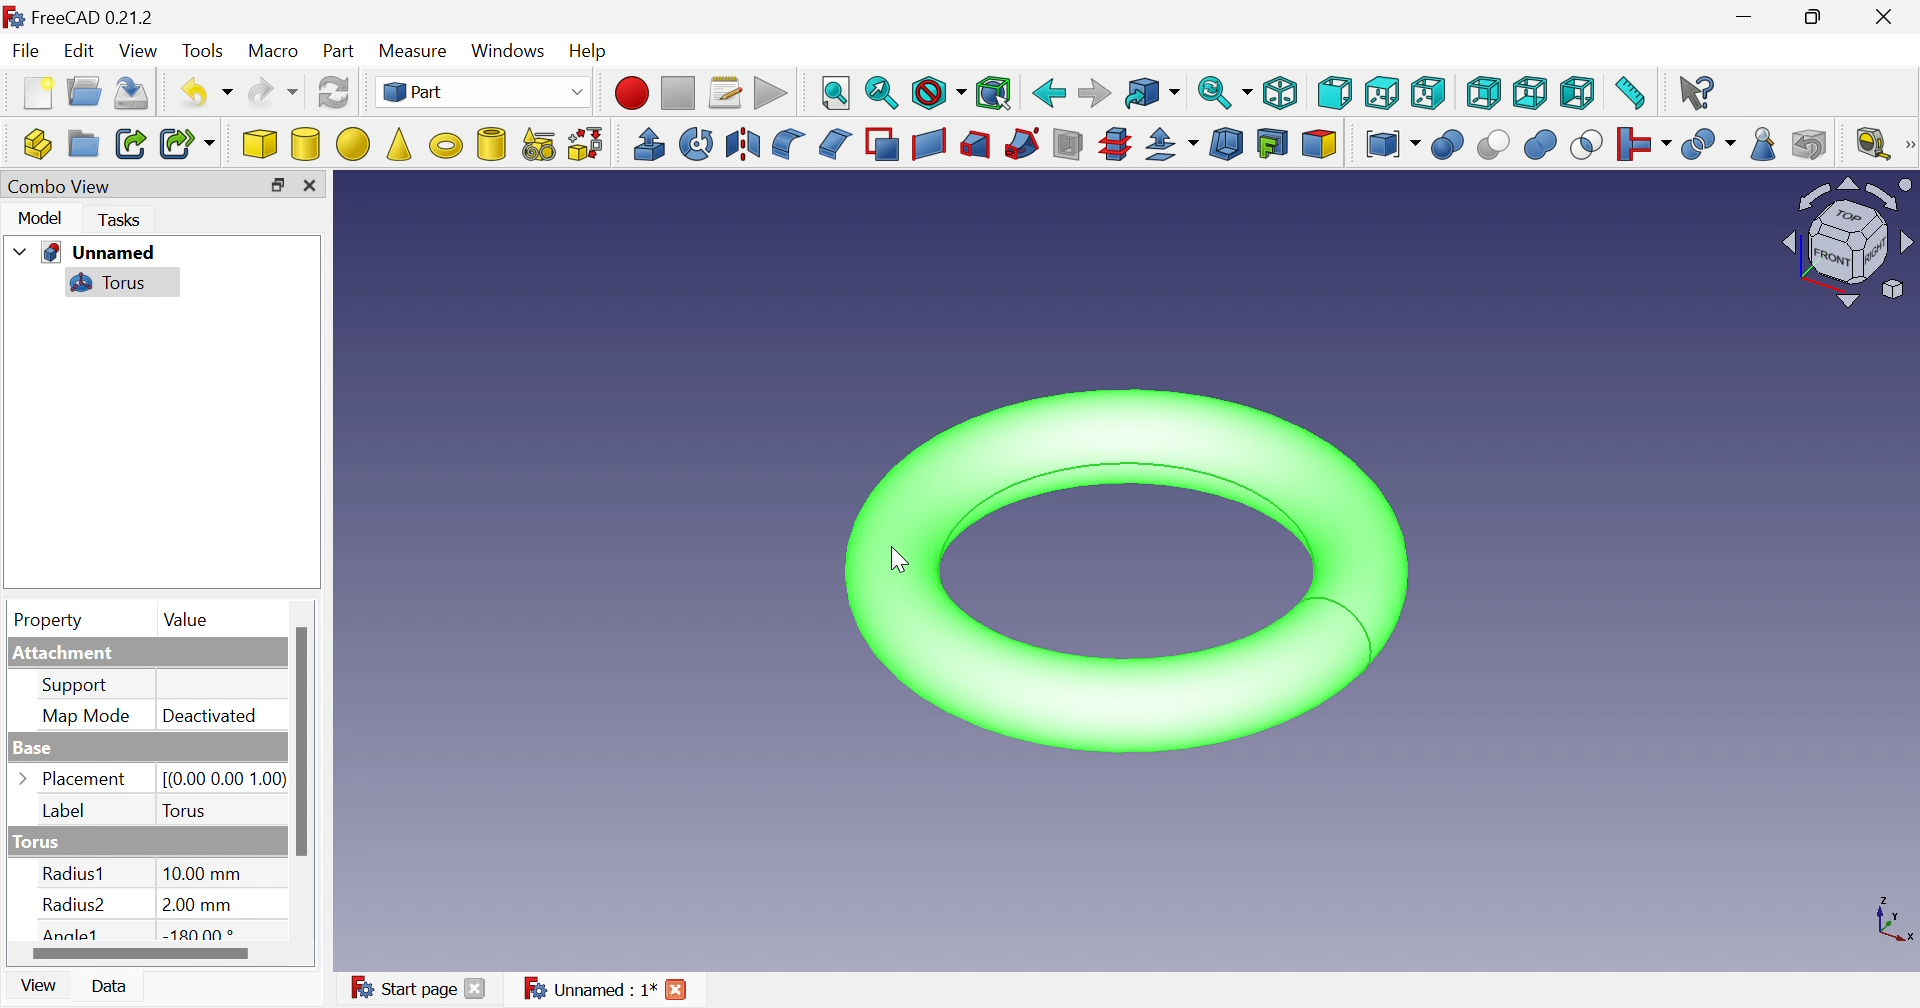 The image size is (1920, 1008). I want to click on Create projection on surface, so click(1274, 145).